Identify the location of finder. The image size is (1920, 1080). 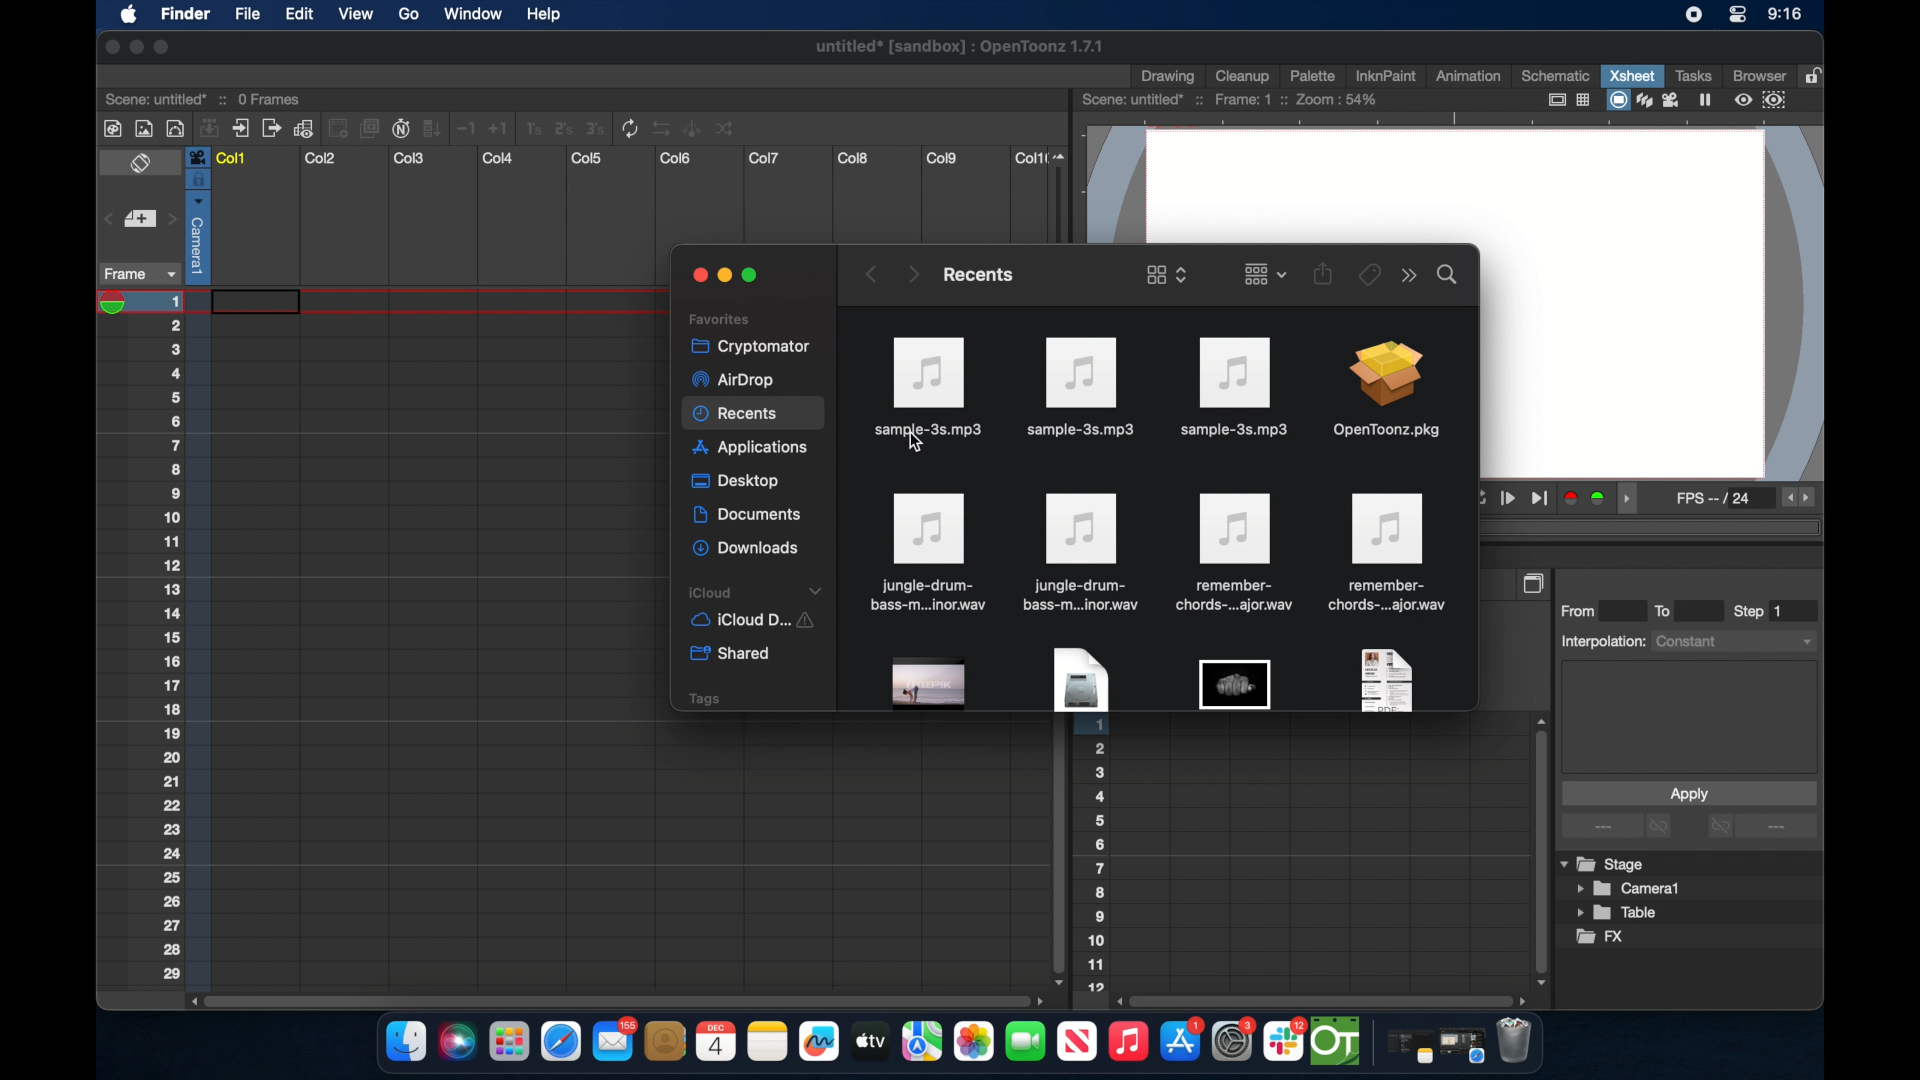
(185, 16).